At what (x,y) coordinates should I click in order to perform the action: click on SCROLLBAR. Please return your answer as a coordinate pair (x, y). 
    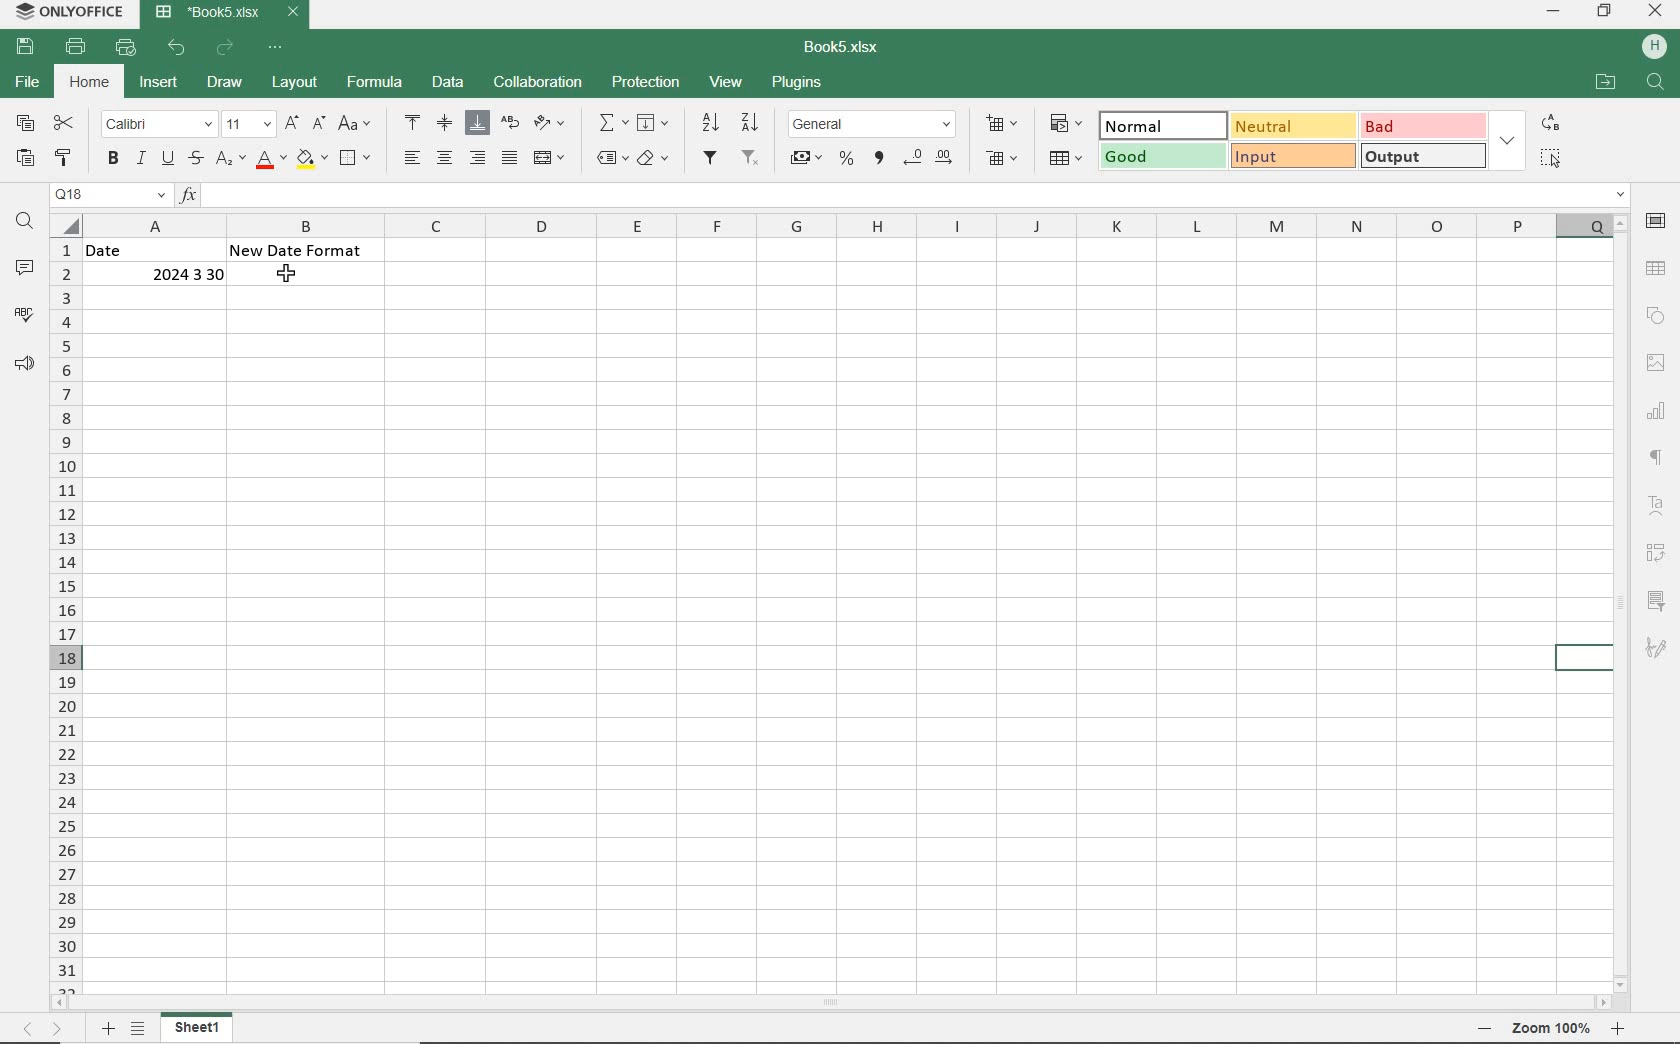
    Looking at the image, I should click on (1624, 600).